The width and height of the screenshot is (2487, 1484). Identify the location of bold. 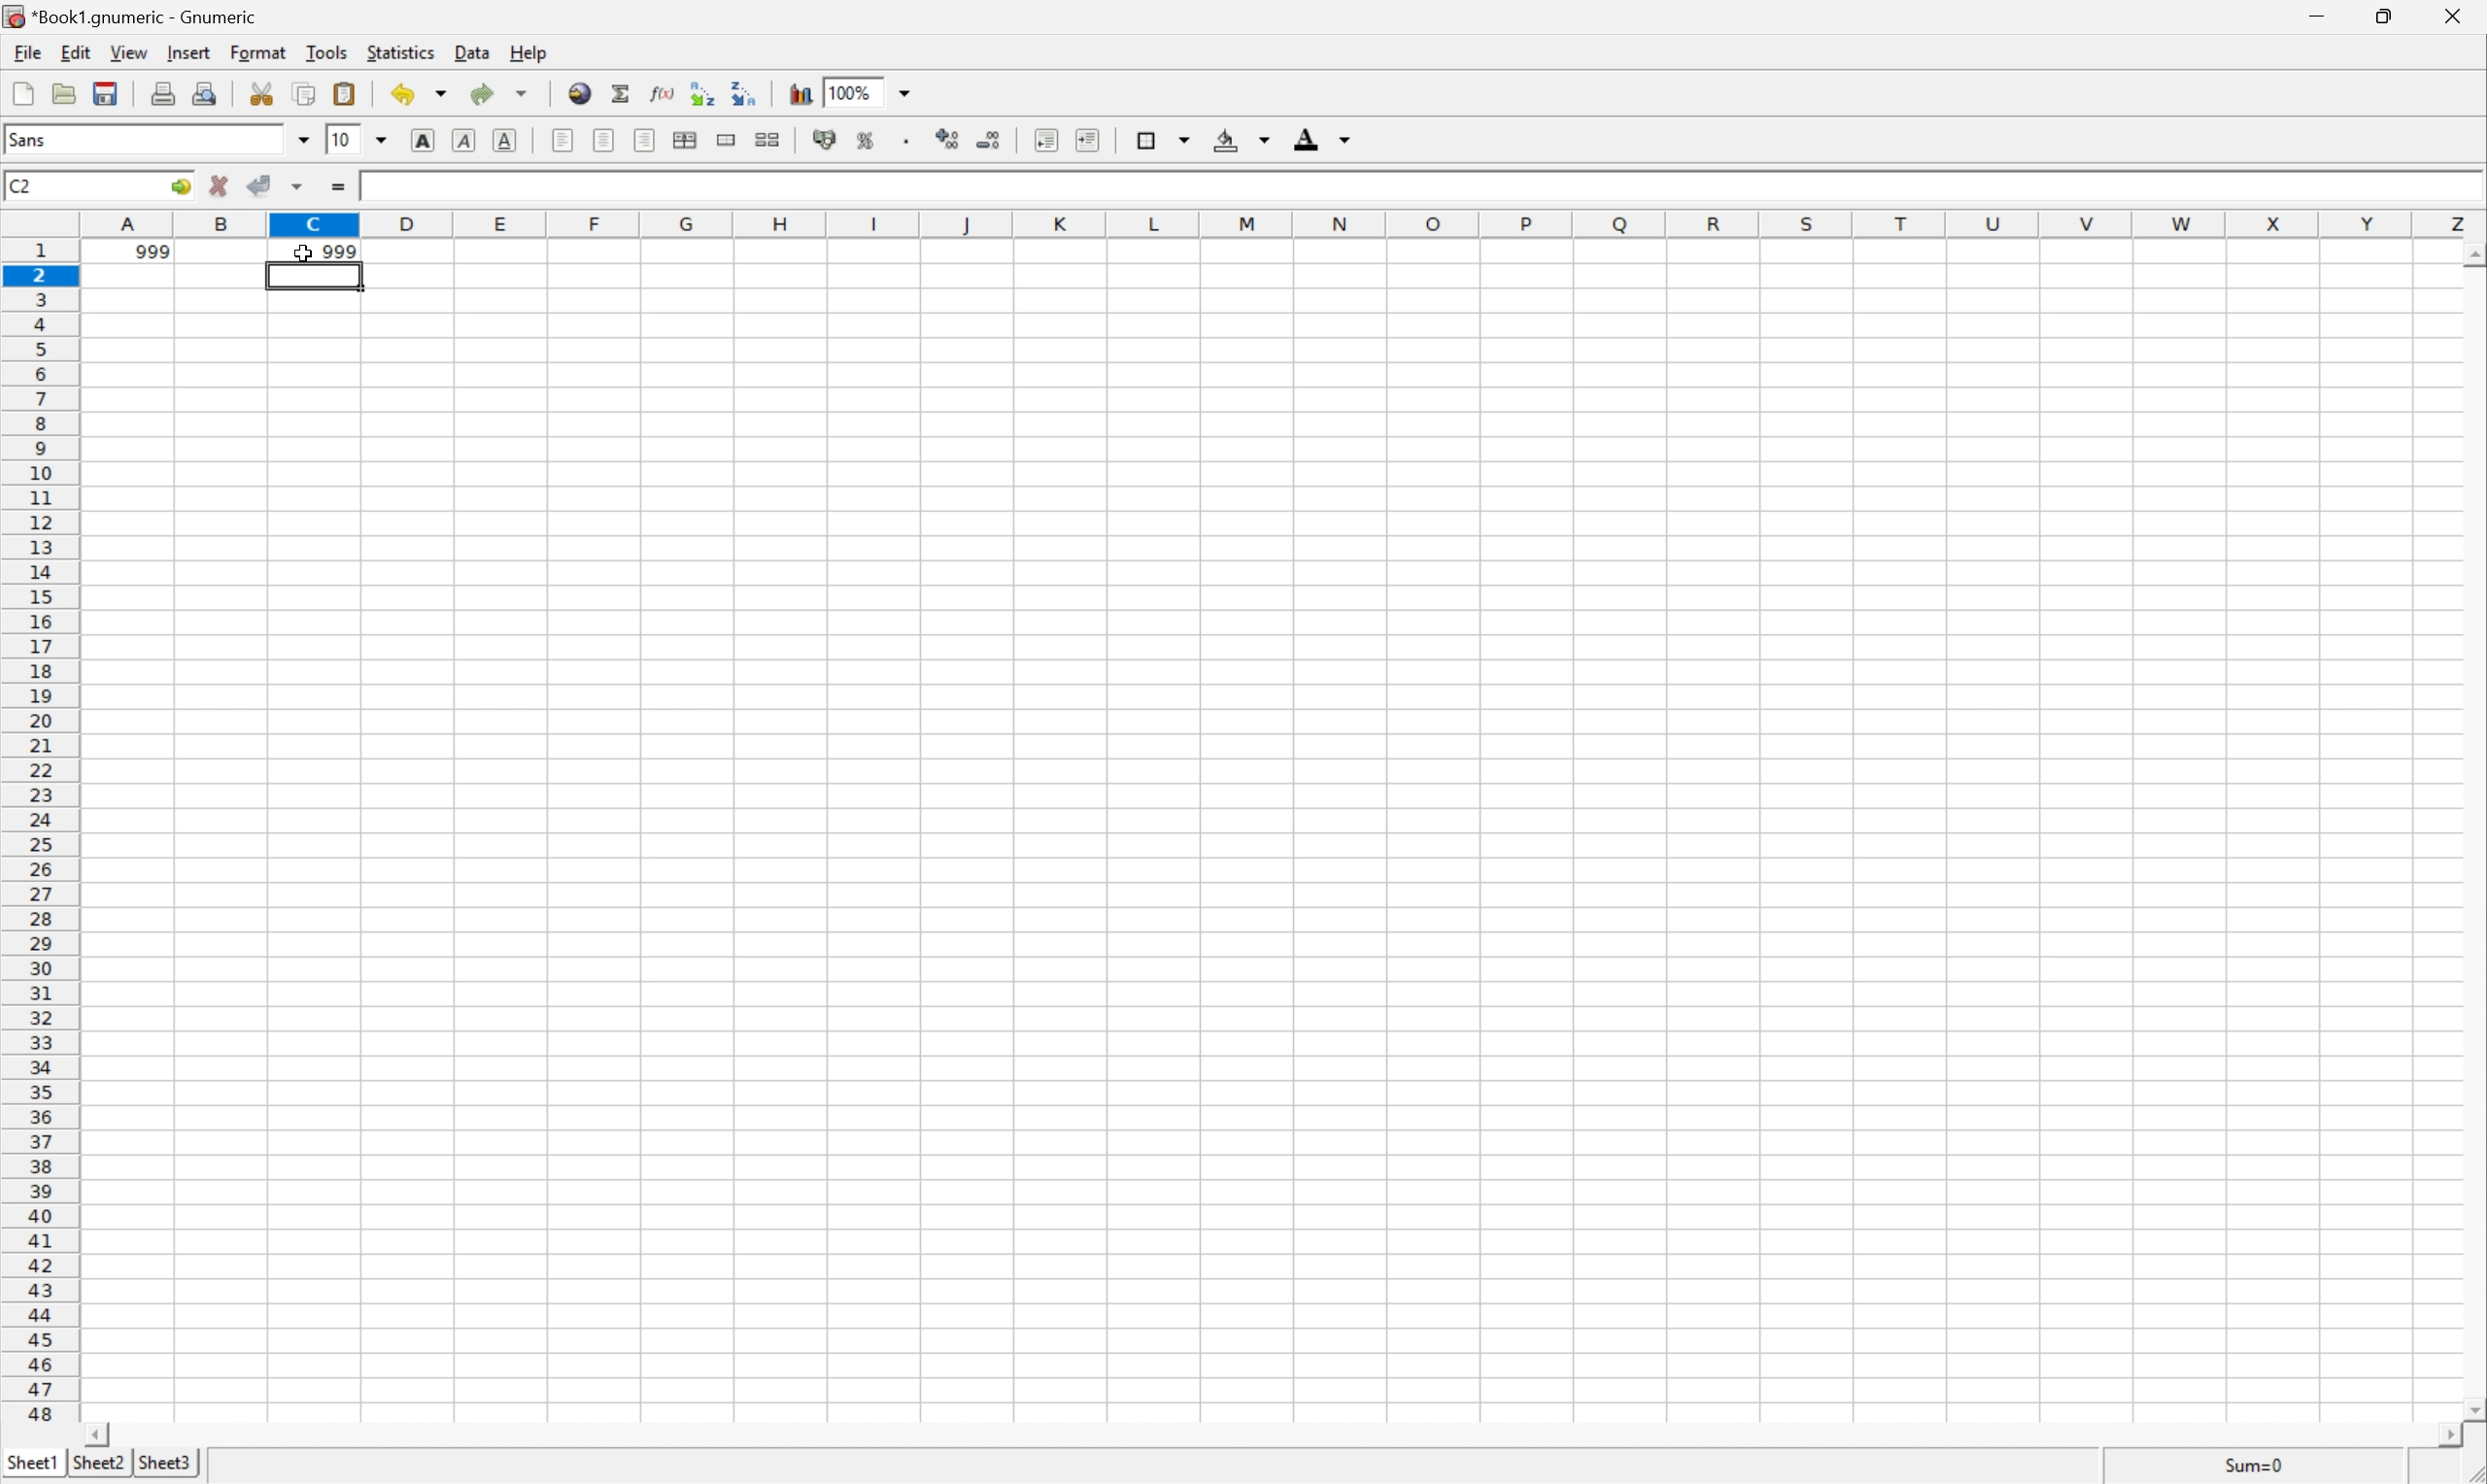
(428, 138).